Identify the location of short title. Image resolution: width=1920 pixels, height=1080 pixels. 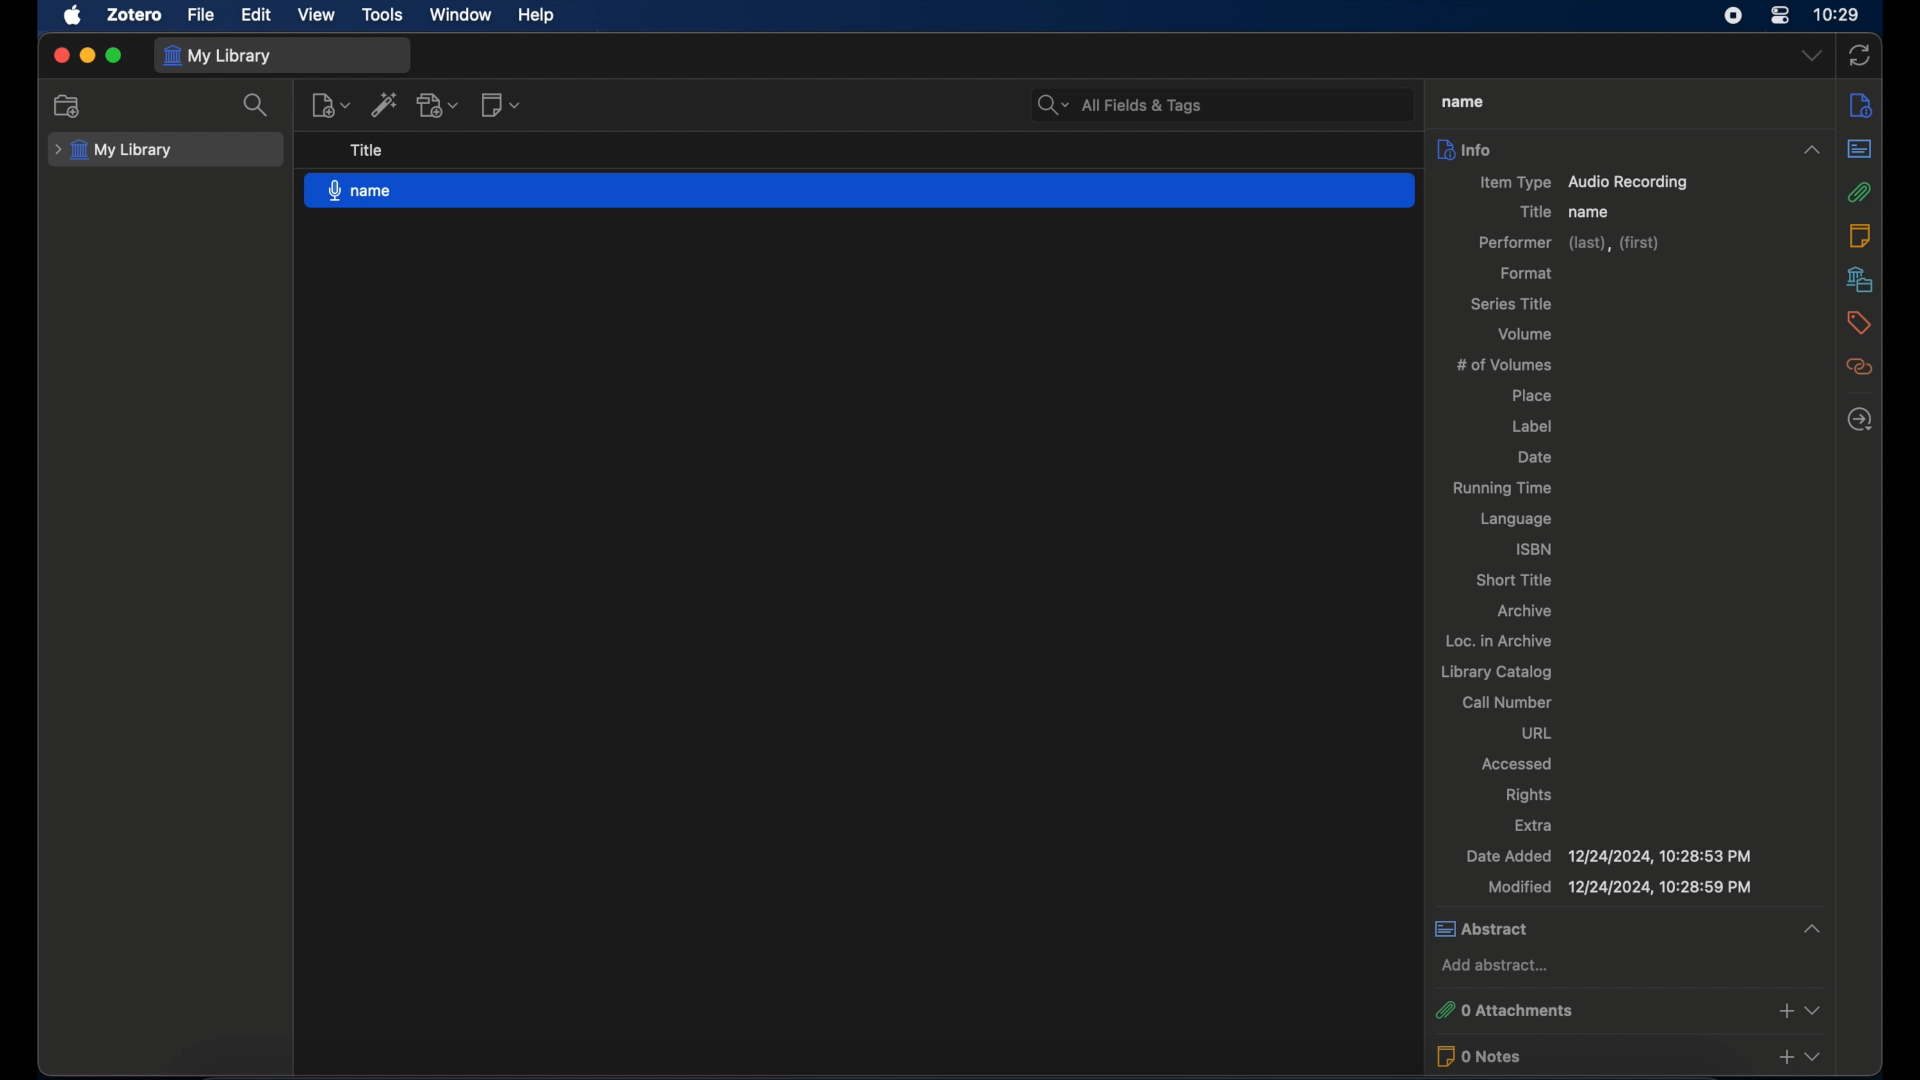
(1516, 580).